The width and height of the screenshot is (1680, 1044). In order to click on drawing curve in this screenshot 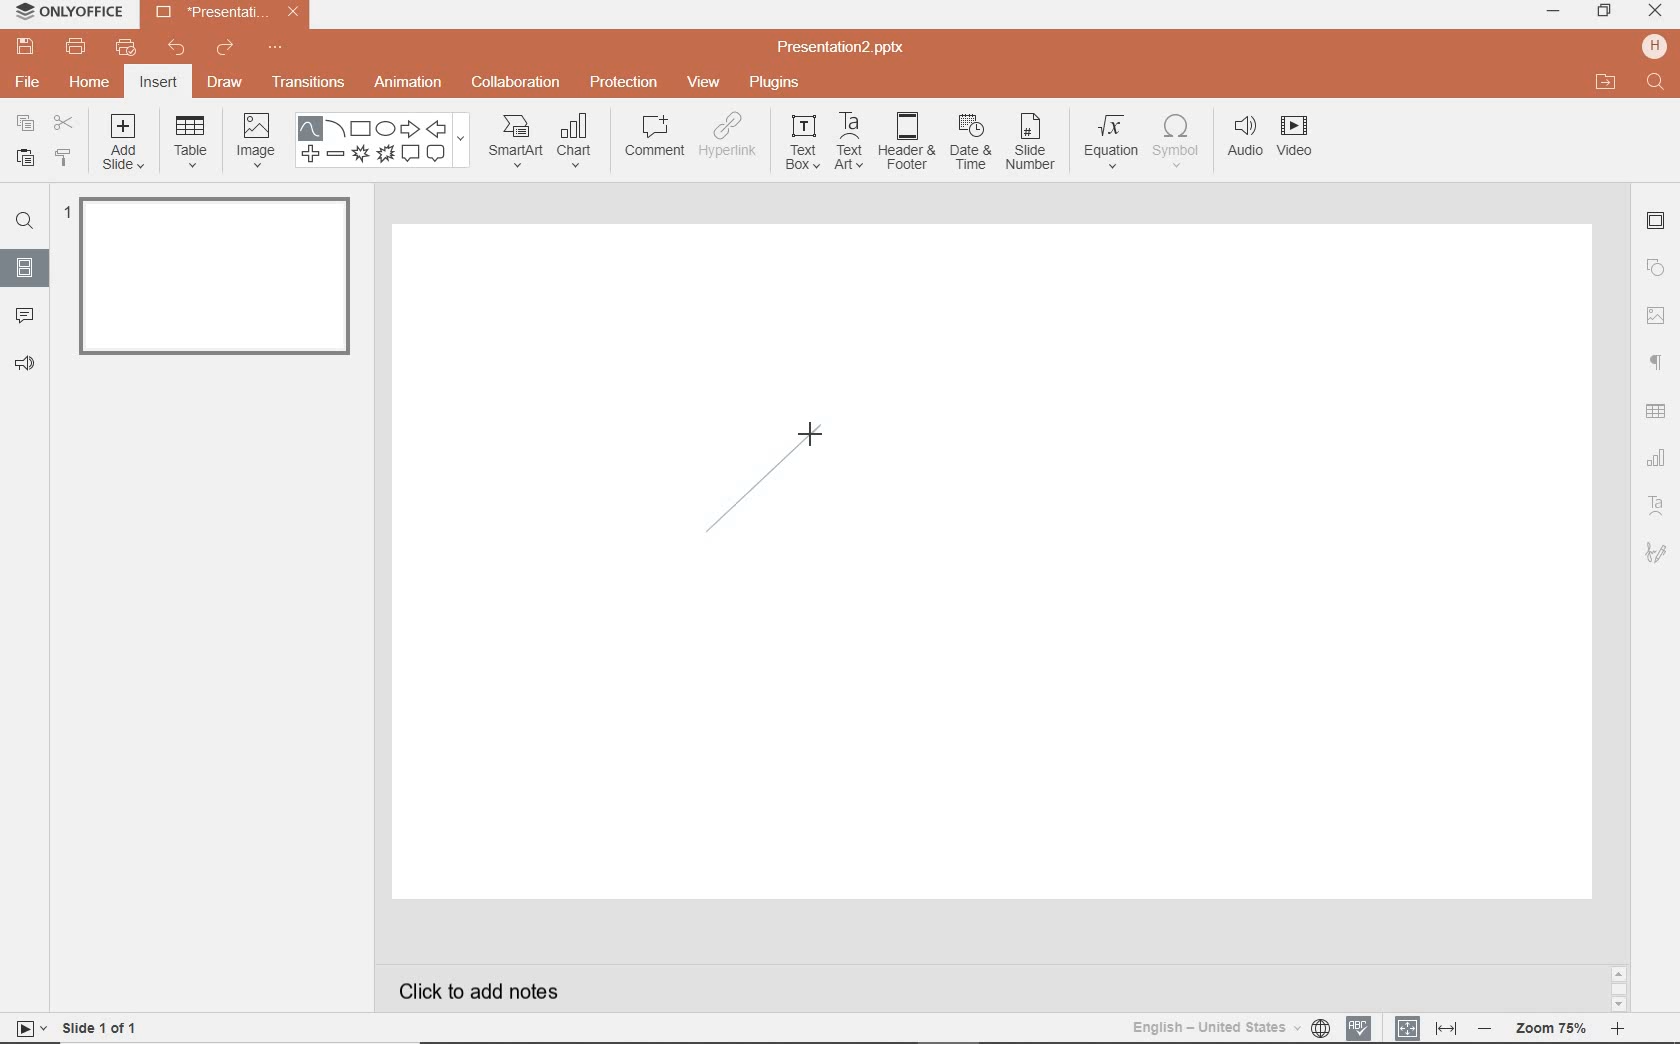, I will do `click(787, 474)`.